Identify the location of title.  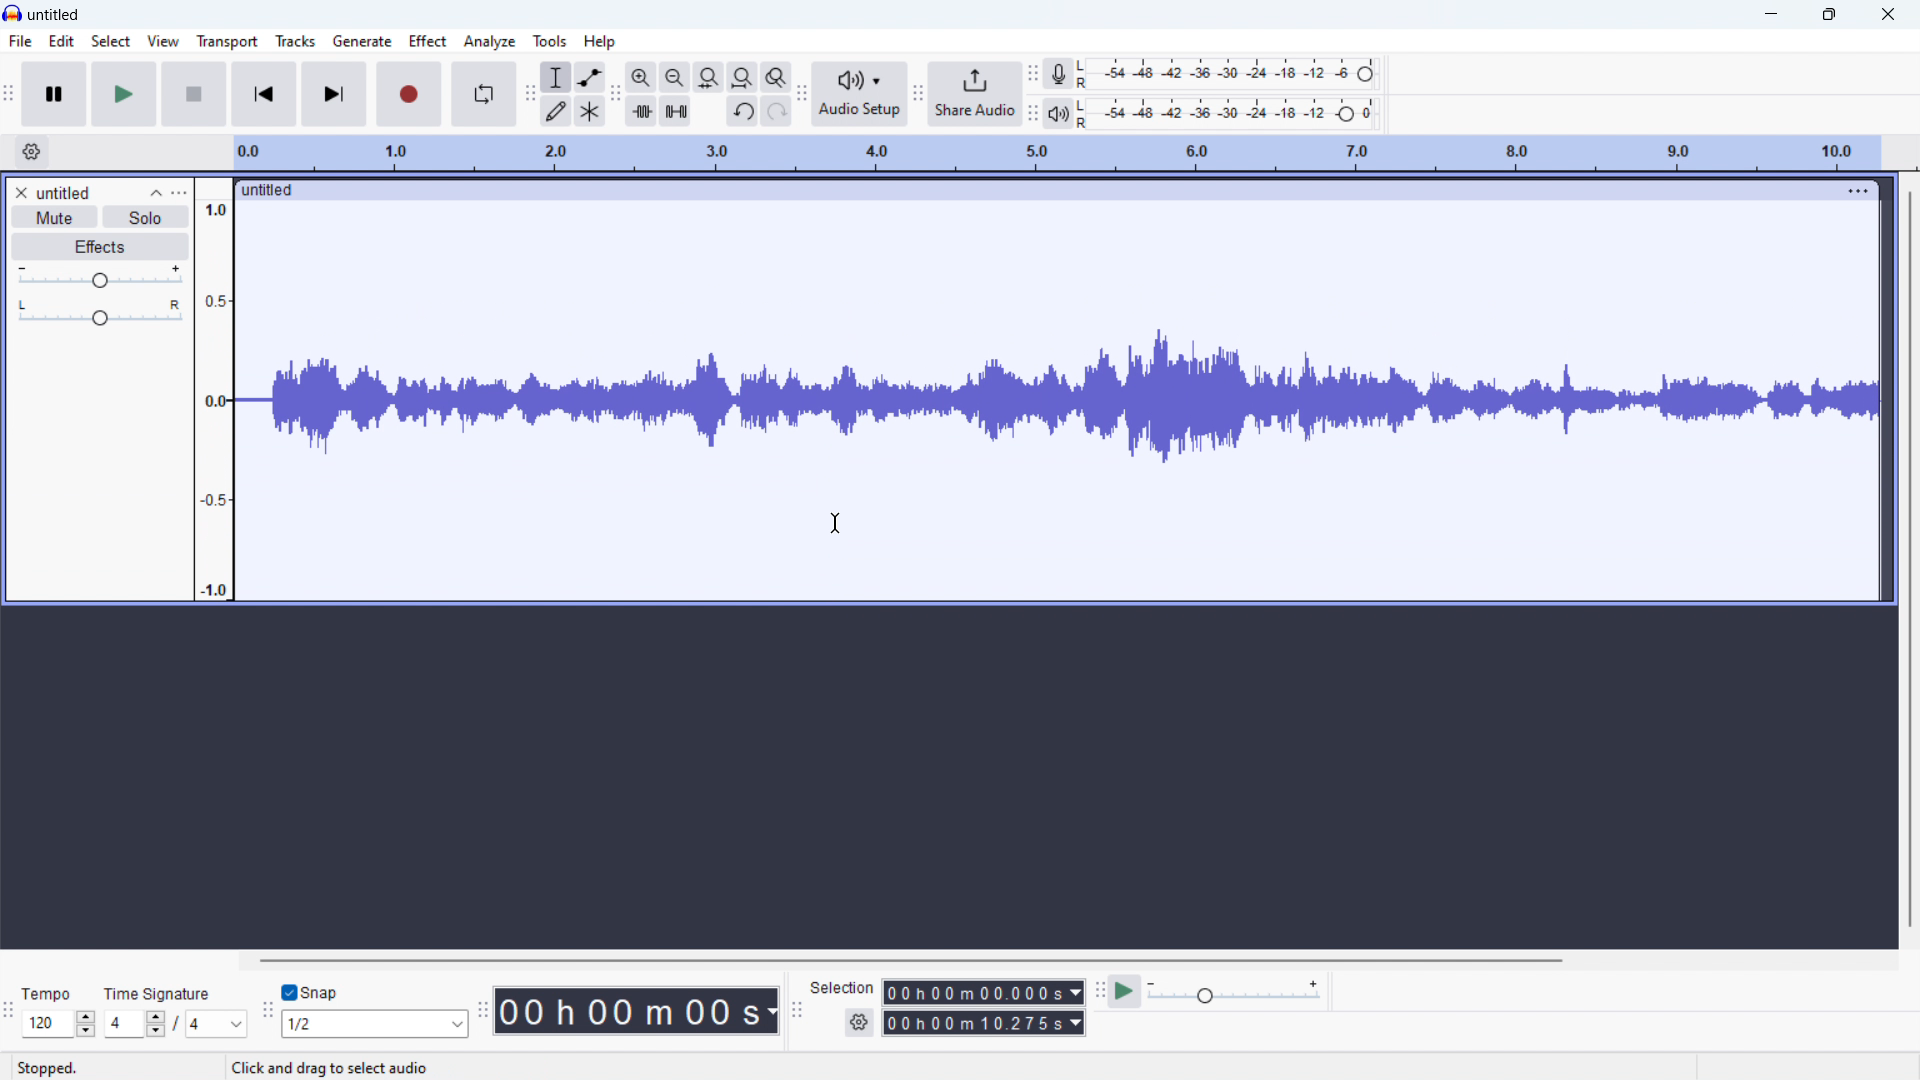
(52, 14).